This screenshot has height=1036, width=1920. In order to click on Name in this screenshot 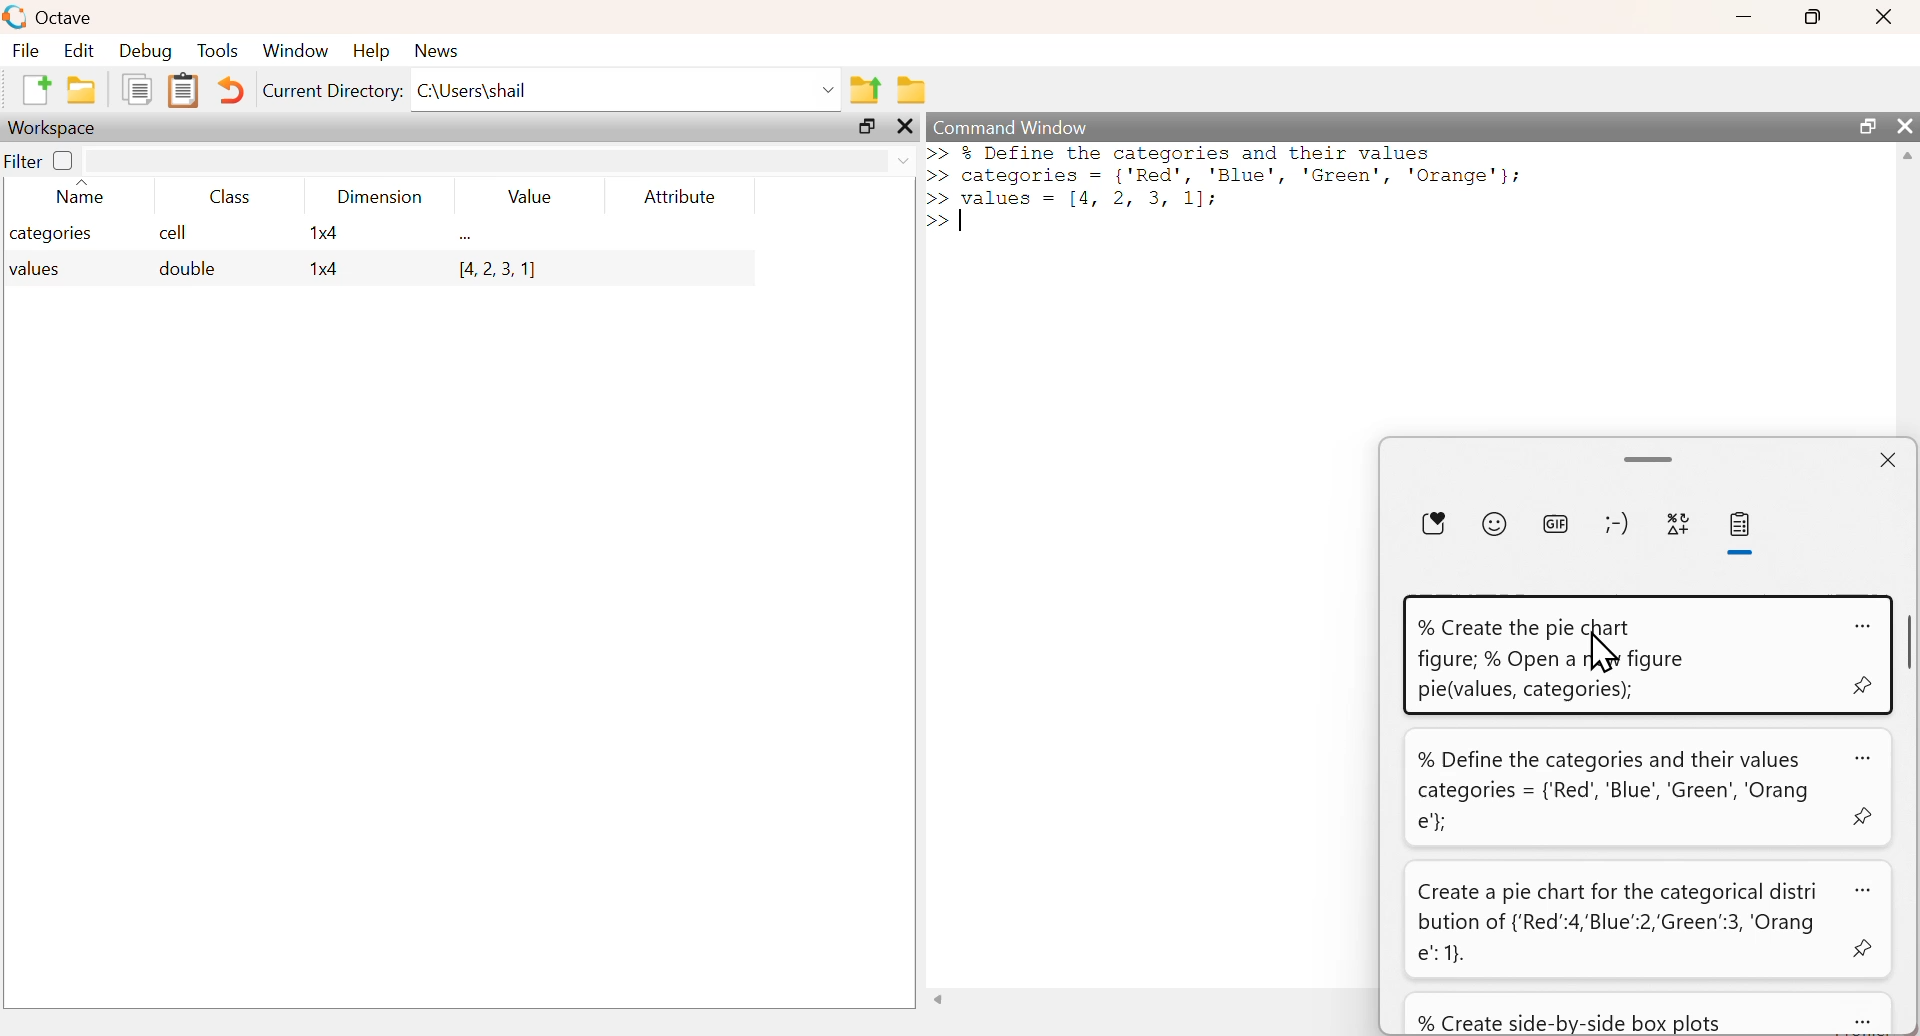, I will do `click(79, 192)`.